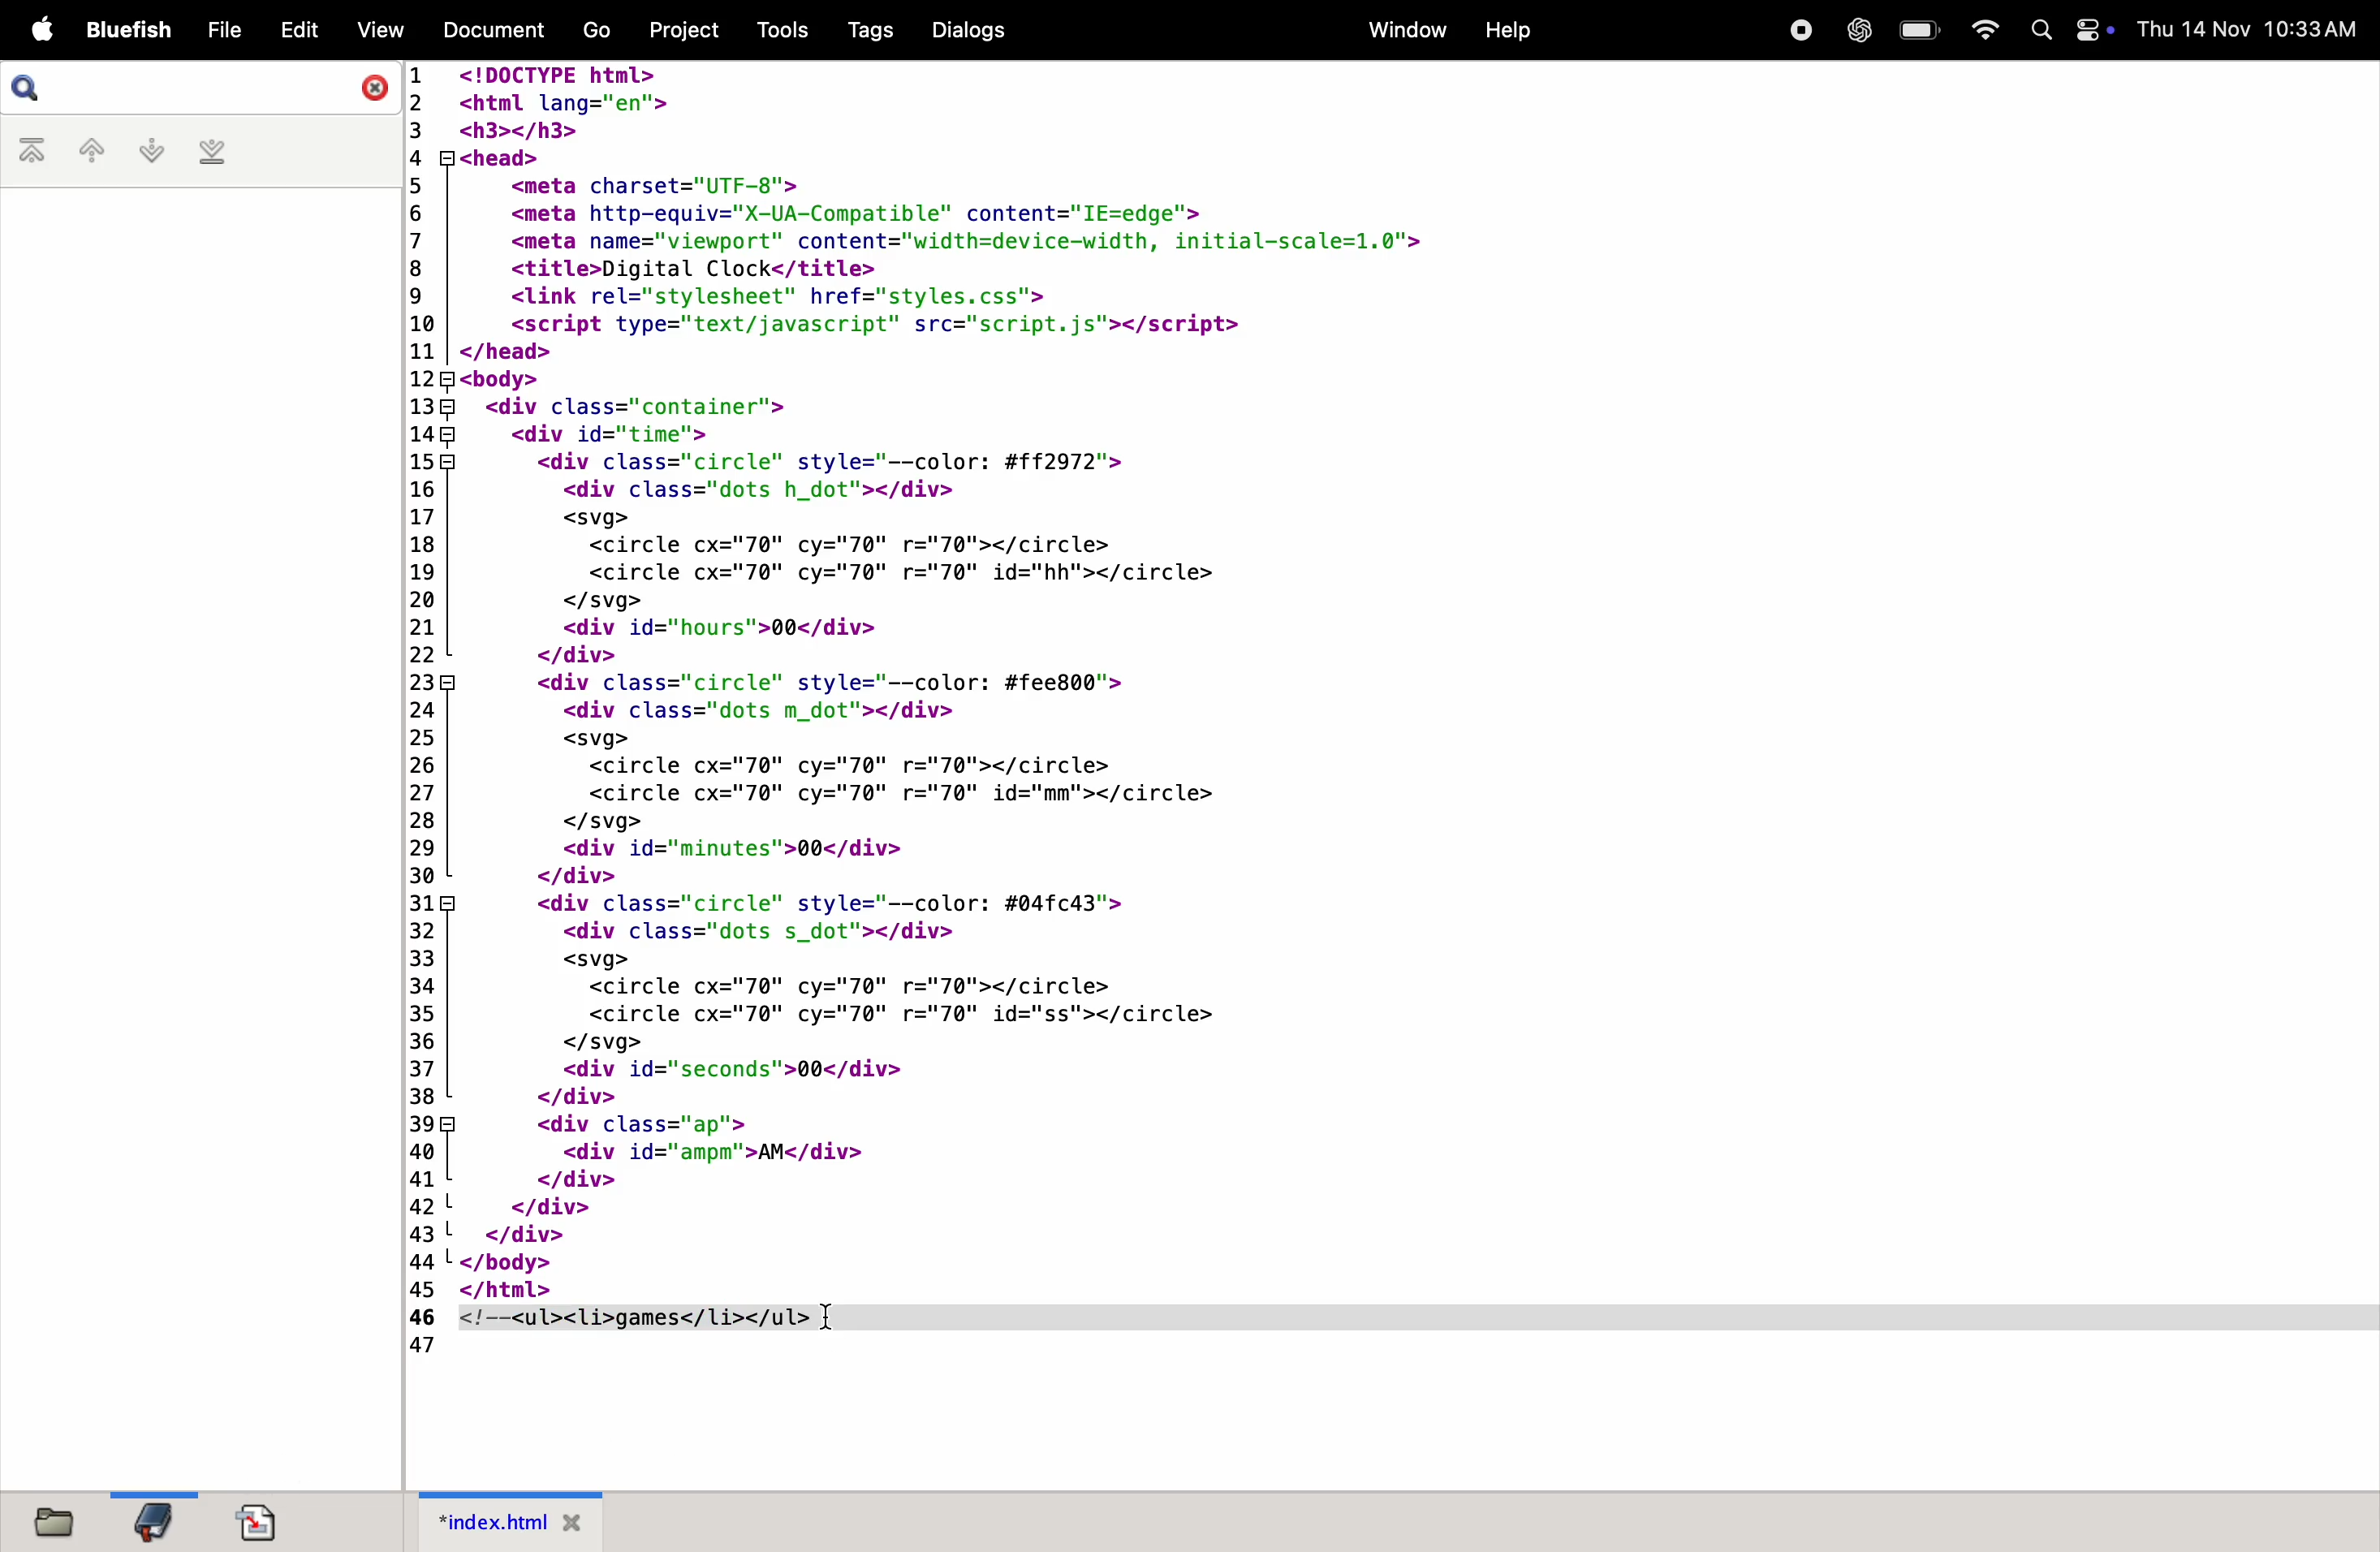 This screenshot has height=1552, width=2380. I want to click on document, so click(264, 1520).